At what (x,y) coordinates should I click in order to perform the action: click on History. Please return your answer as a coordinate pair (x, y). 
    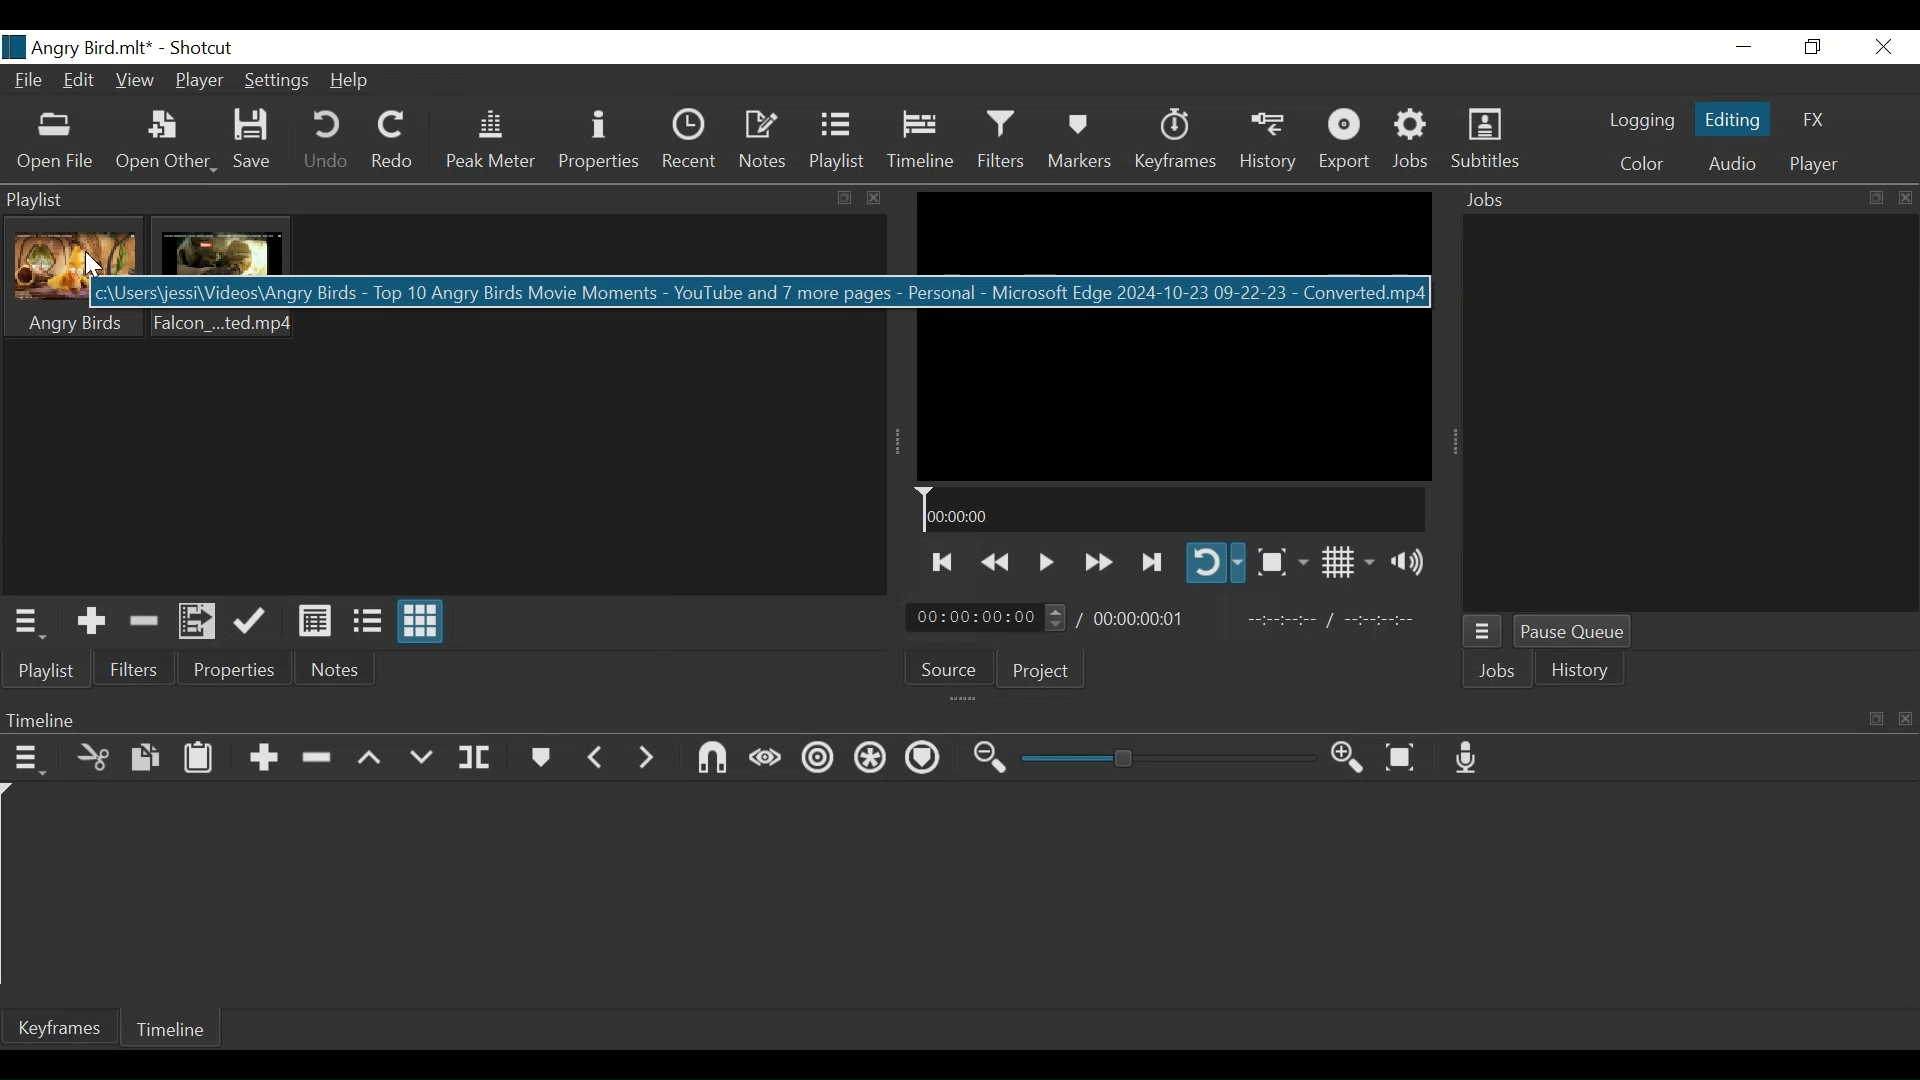
    Looking at the image, I should click on (1271, 143).